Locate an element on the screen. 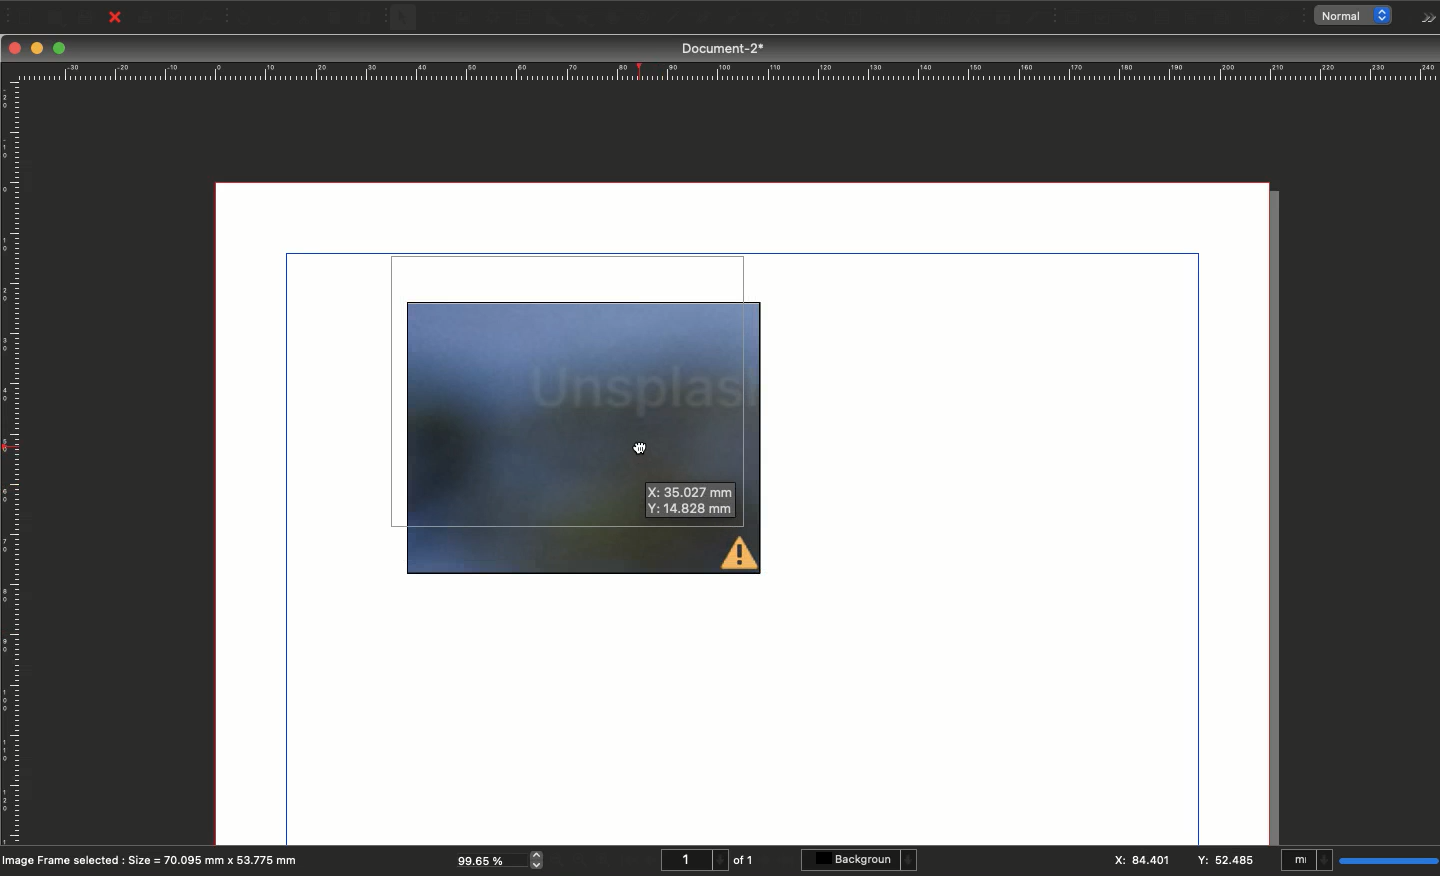  Copy item properties is located at coordinates (1000, 19).